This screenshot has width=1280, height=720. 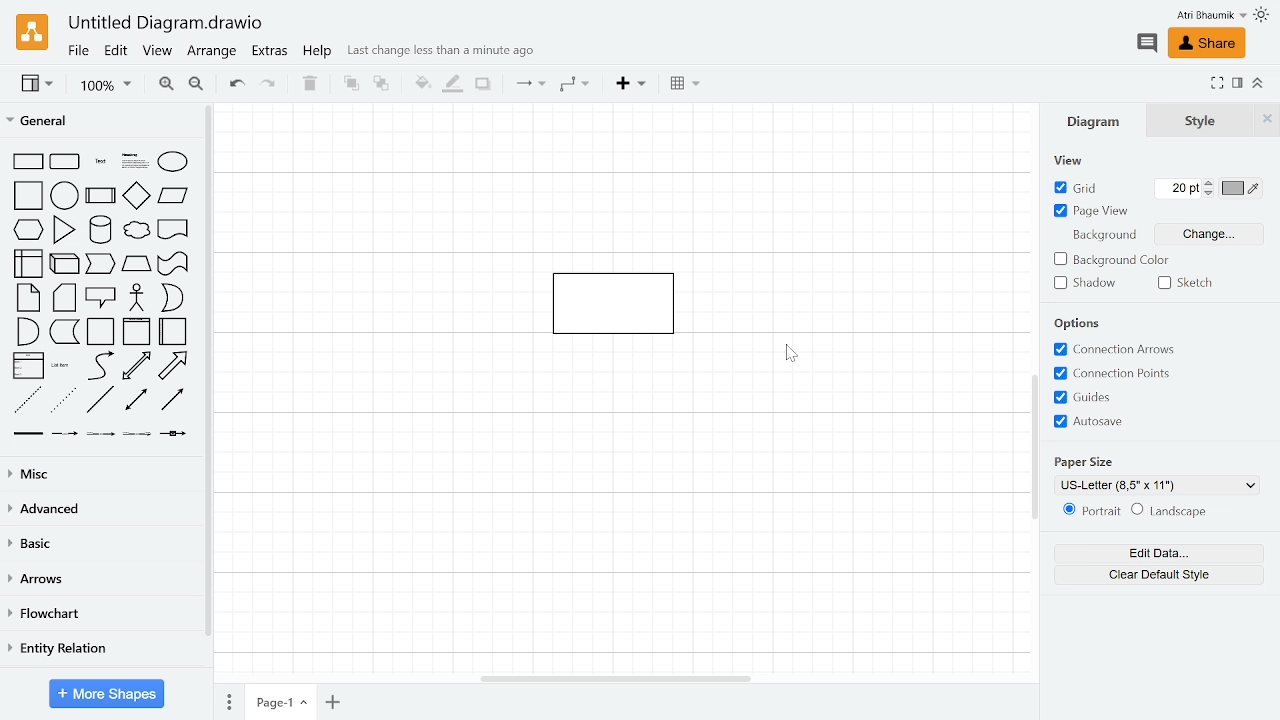 What do you see at coordinates (332, 702) in the screenshot?
I see `Add page` at bounding box center [332, 702].